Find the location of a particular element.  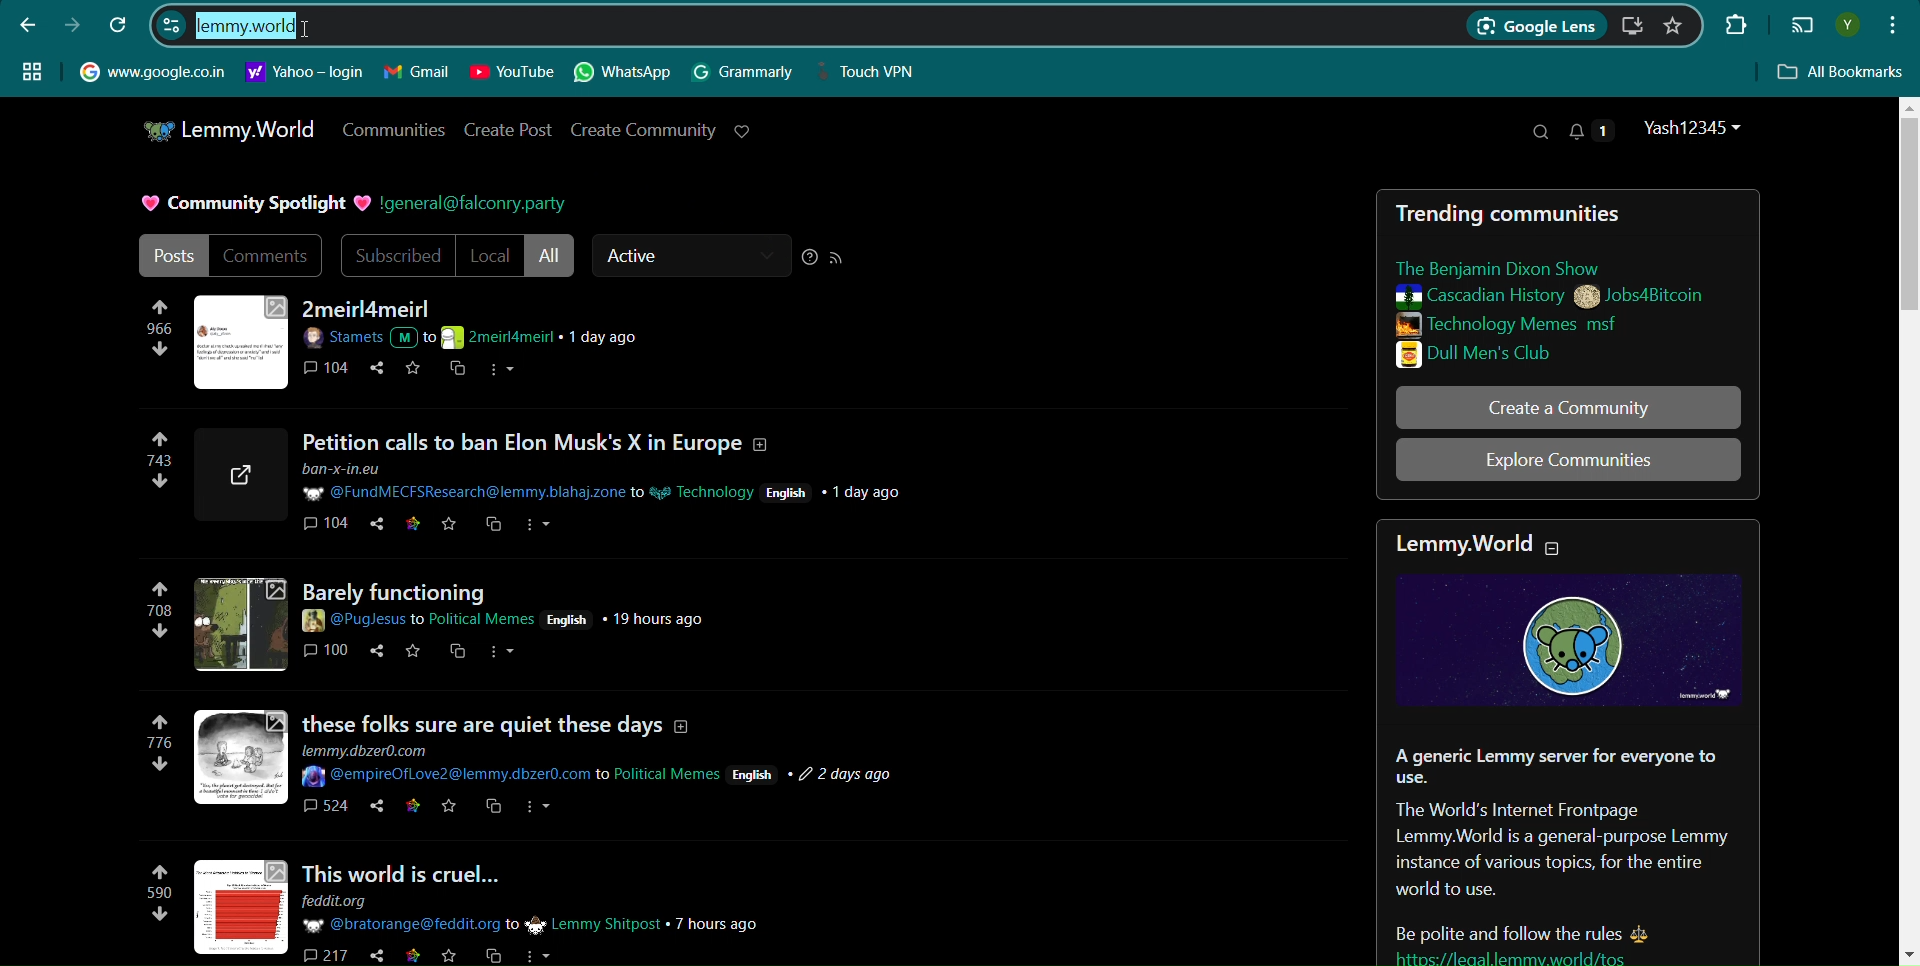

743 is located at coordinates (152, 470).